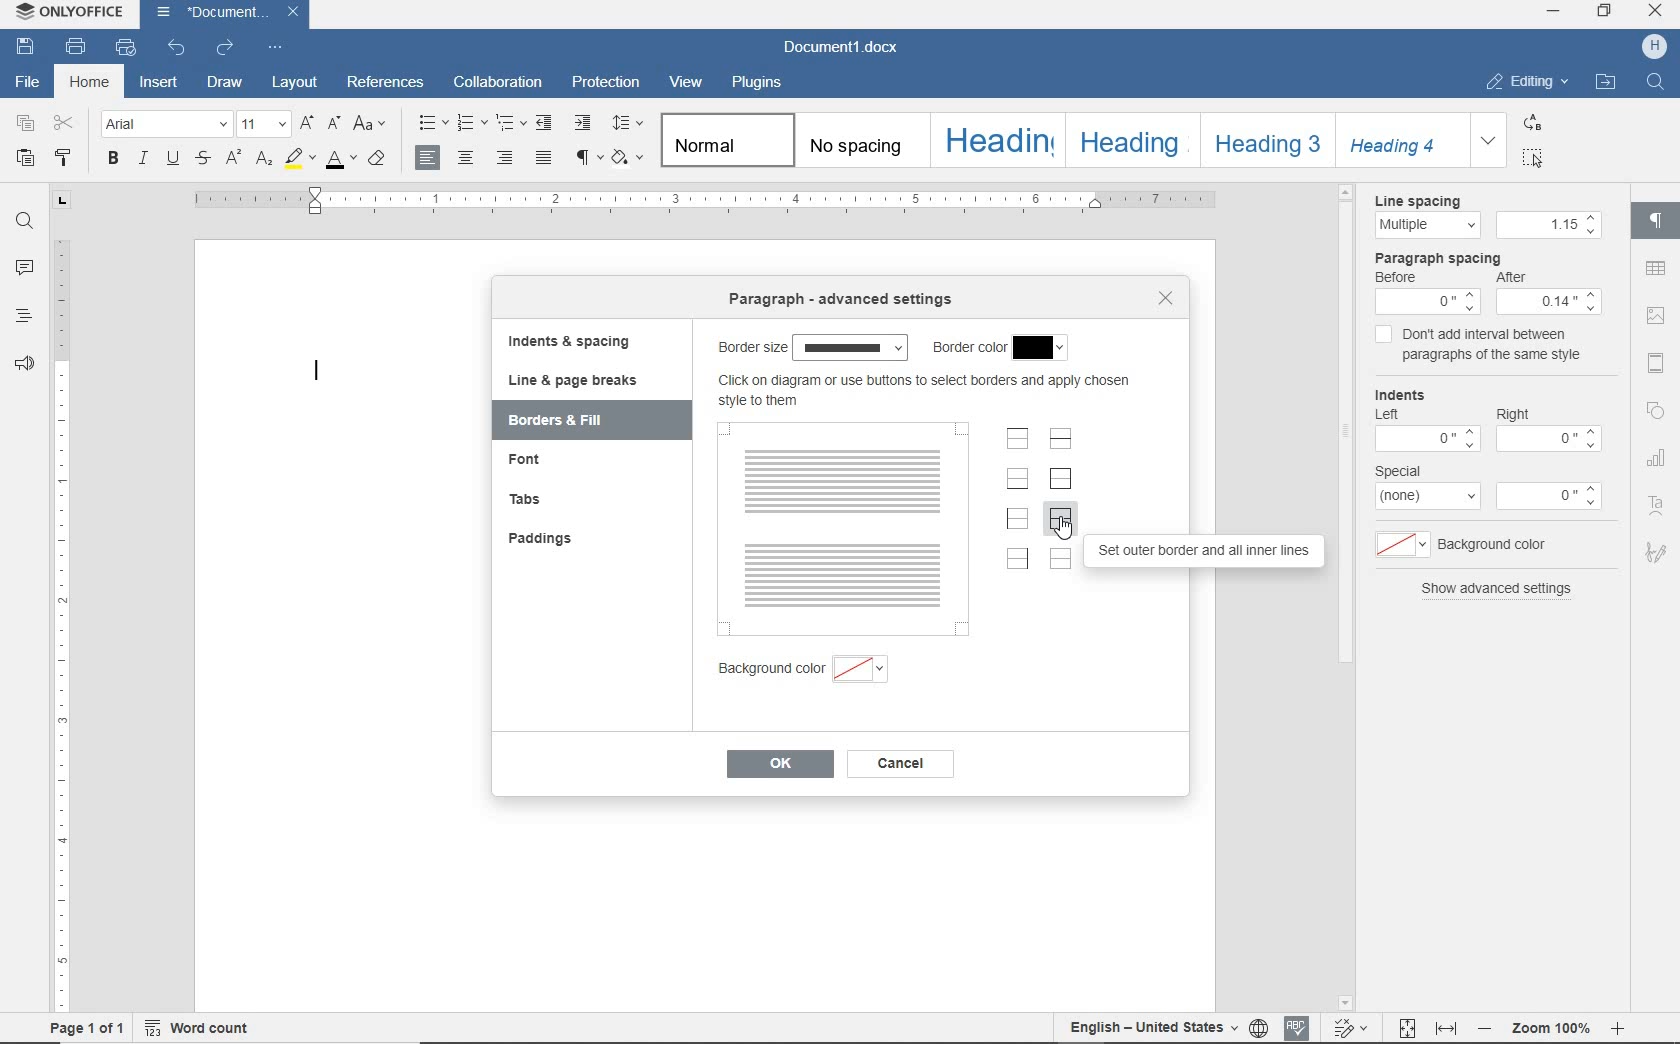 The image size is (1680, 1044). What do you see at coordinates (379, 160) in the screenshot?
I see `clear style` at bounding box center [379, 160].